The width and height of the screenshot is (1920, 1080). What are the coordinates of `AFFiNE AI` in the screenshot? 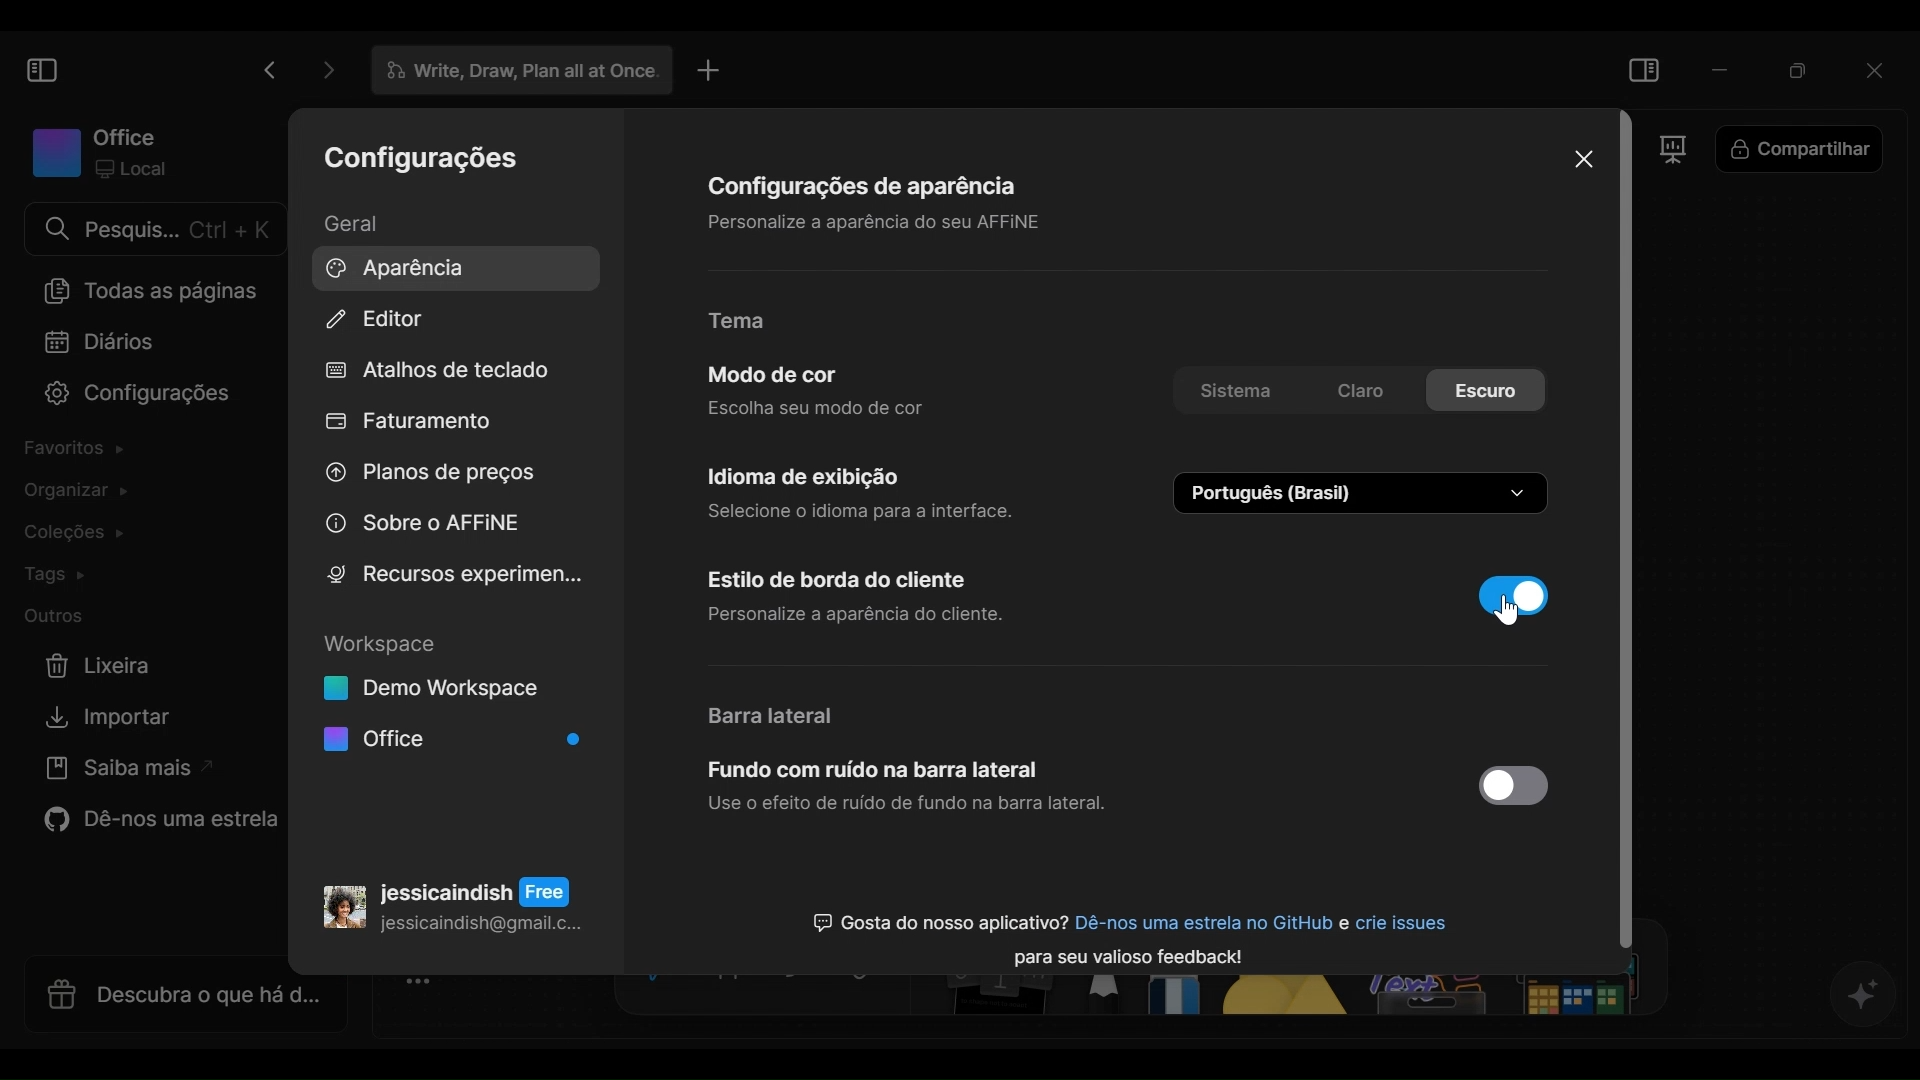 It's located at (1864, 996).